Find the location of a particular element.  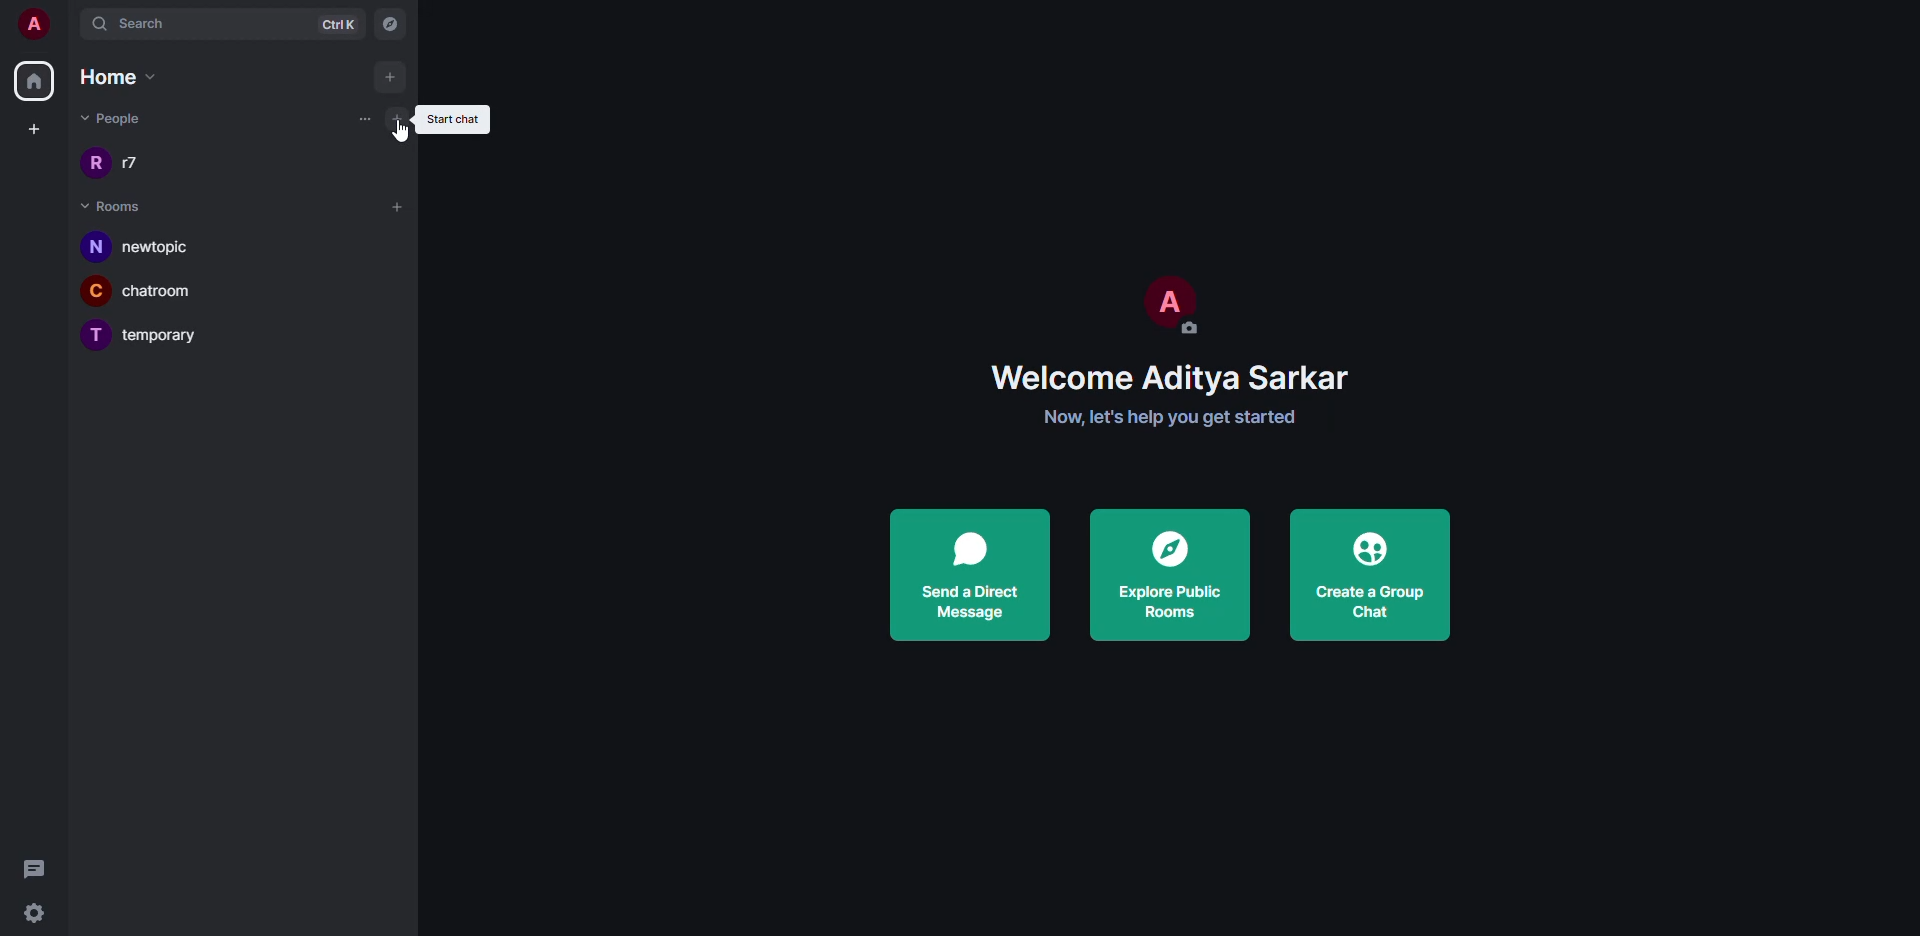

profile is located at coordinates (1167, 295).